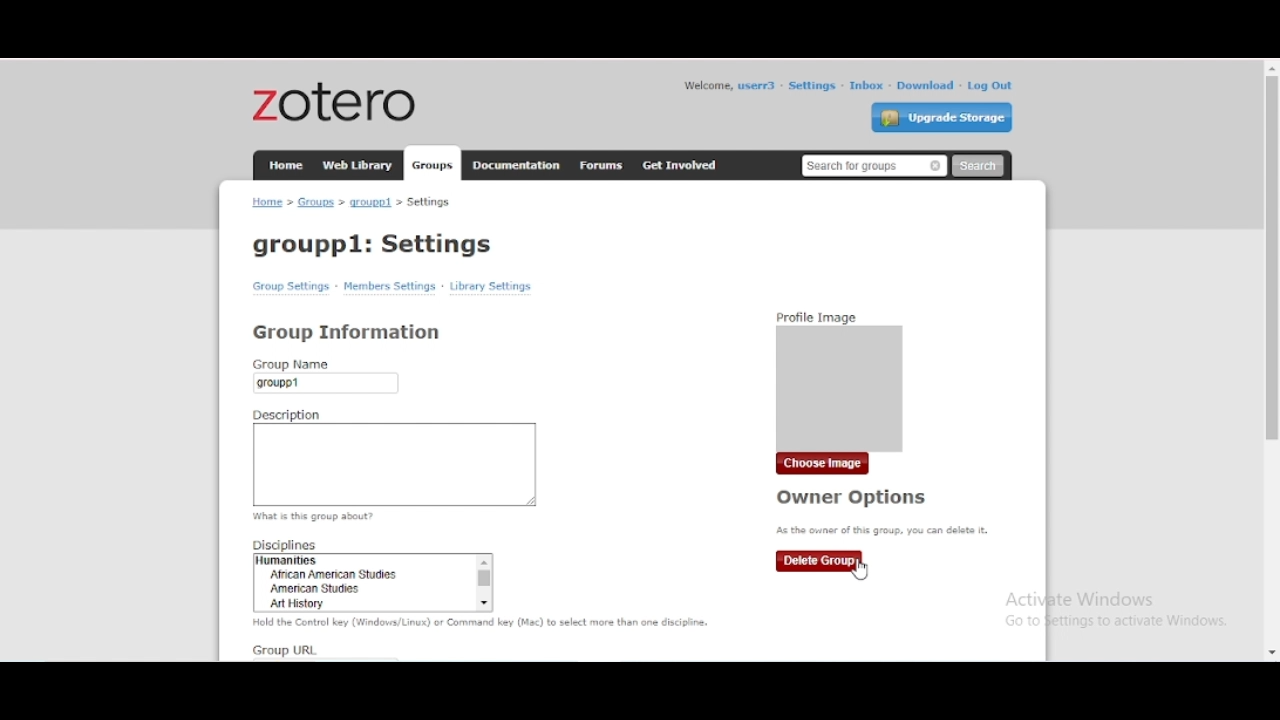 This screenshot has width=1280, height=720. Describe the element at coordinates (859, 571) in the screenshot. I see `cursor` at that location.